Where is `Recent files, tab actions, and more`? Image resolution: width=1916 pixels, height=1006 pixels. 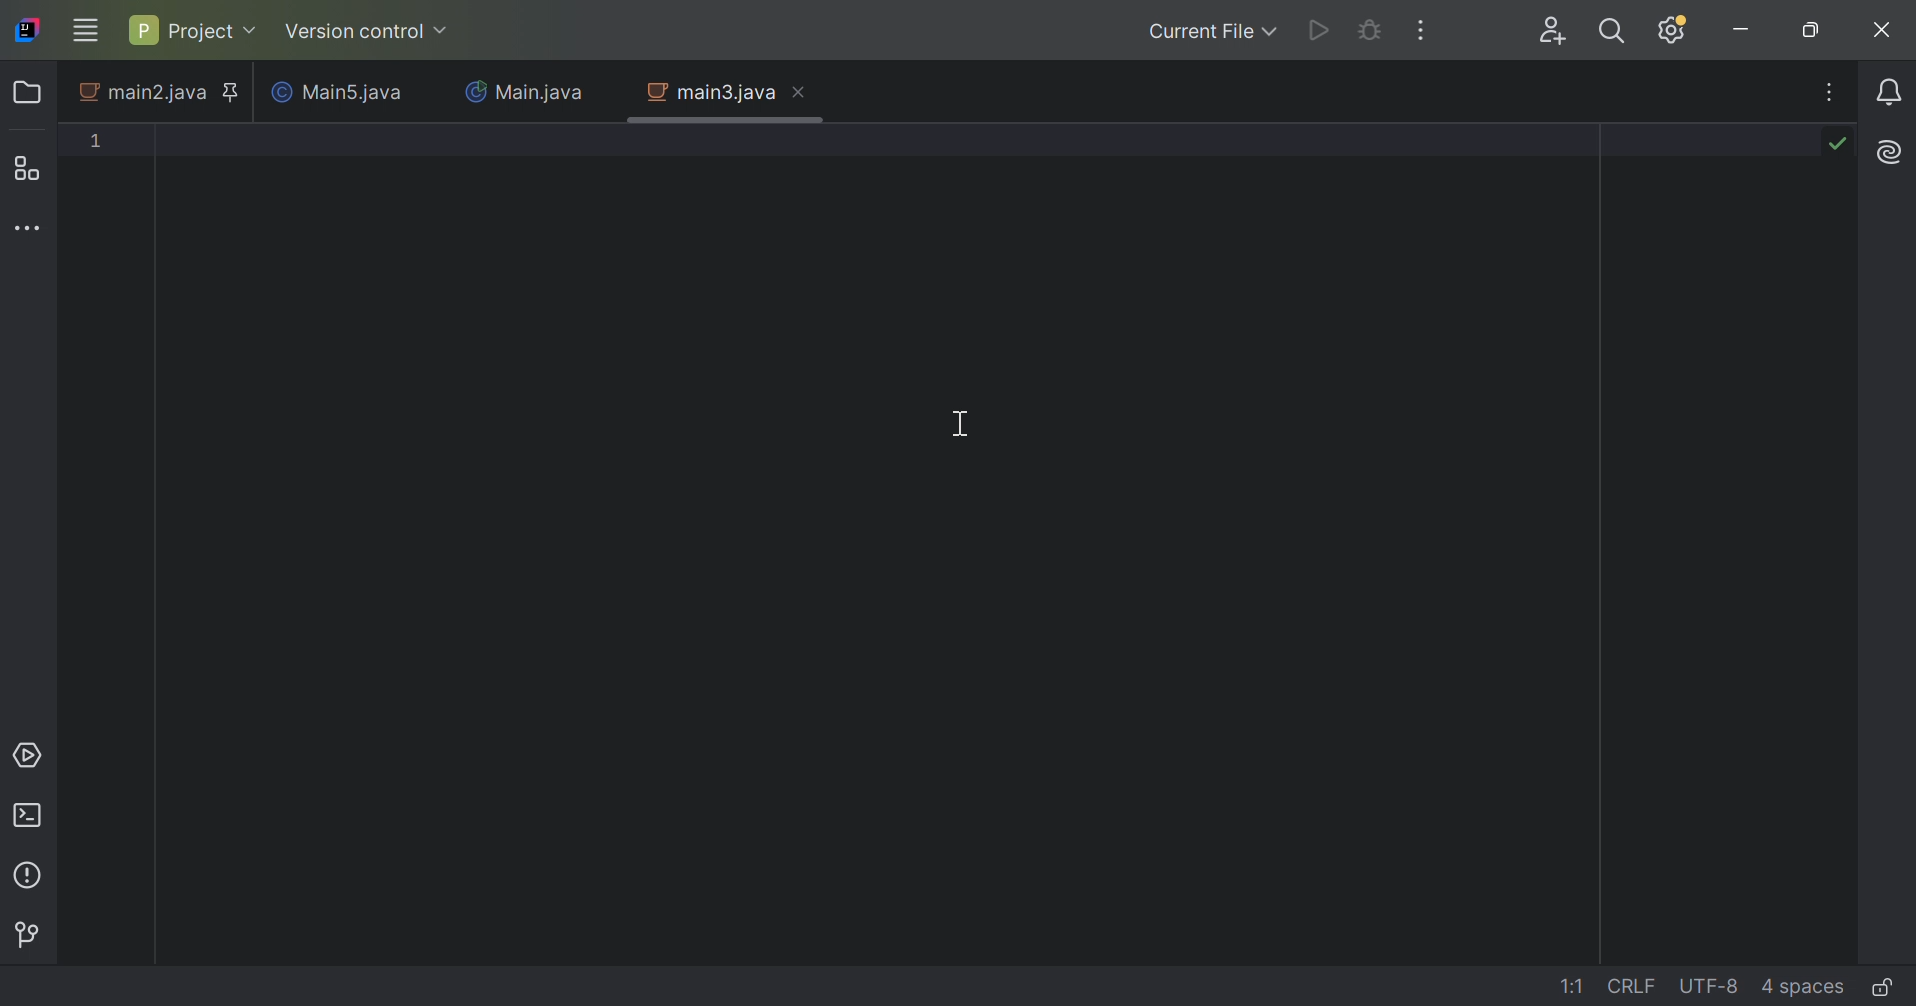 Recent files, tab actions, and more is located at coordinates (1831, 93).